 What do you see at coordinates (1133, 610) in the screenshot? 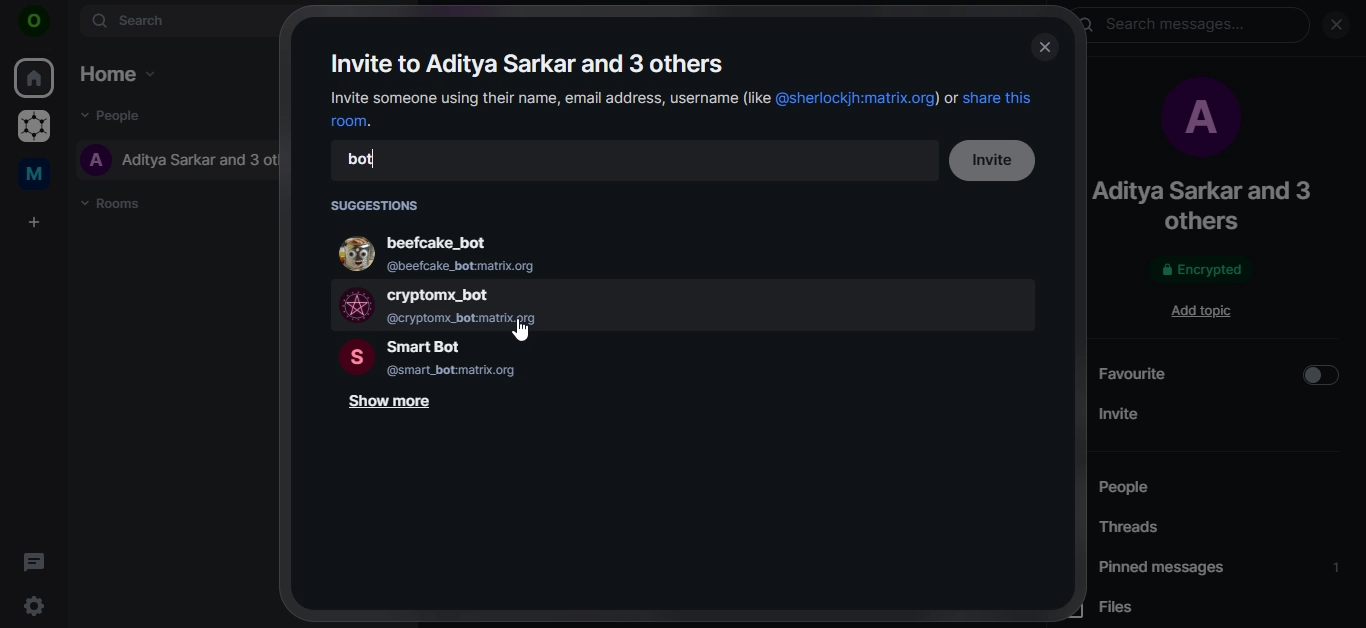
I see `files` at bounding box center [1133, 610].